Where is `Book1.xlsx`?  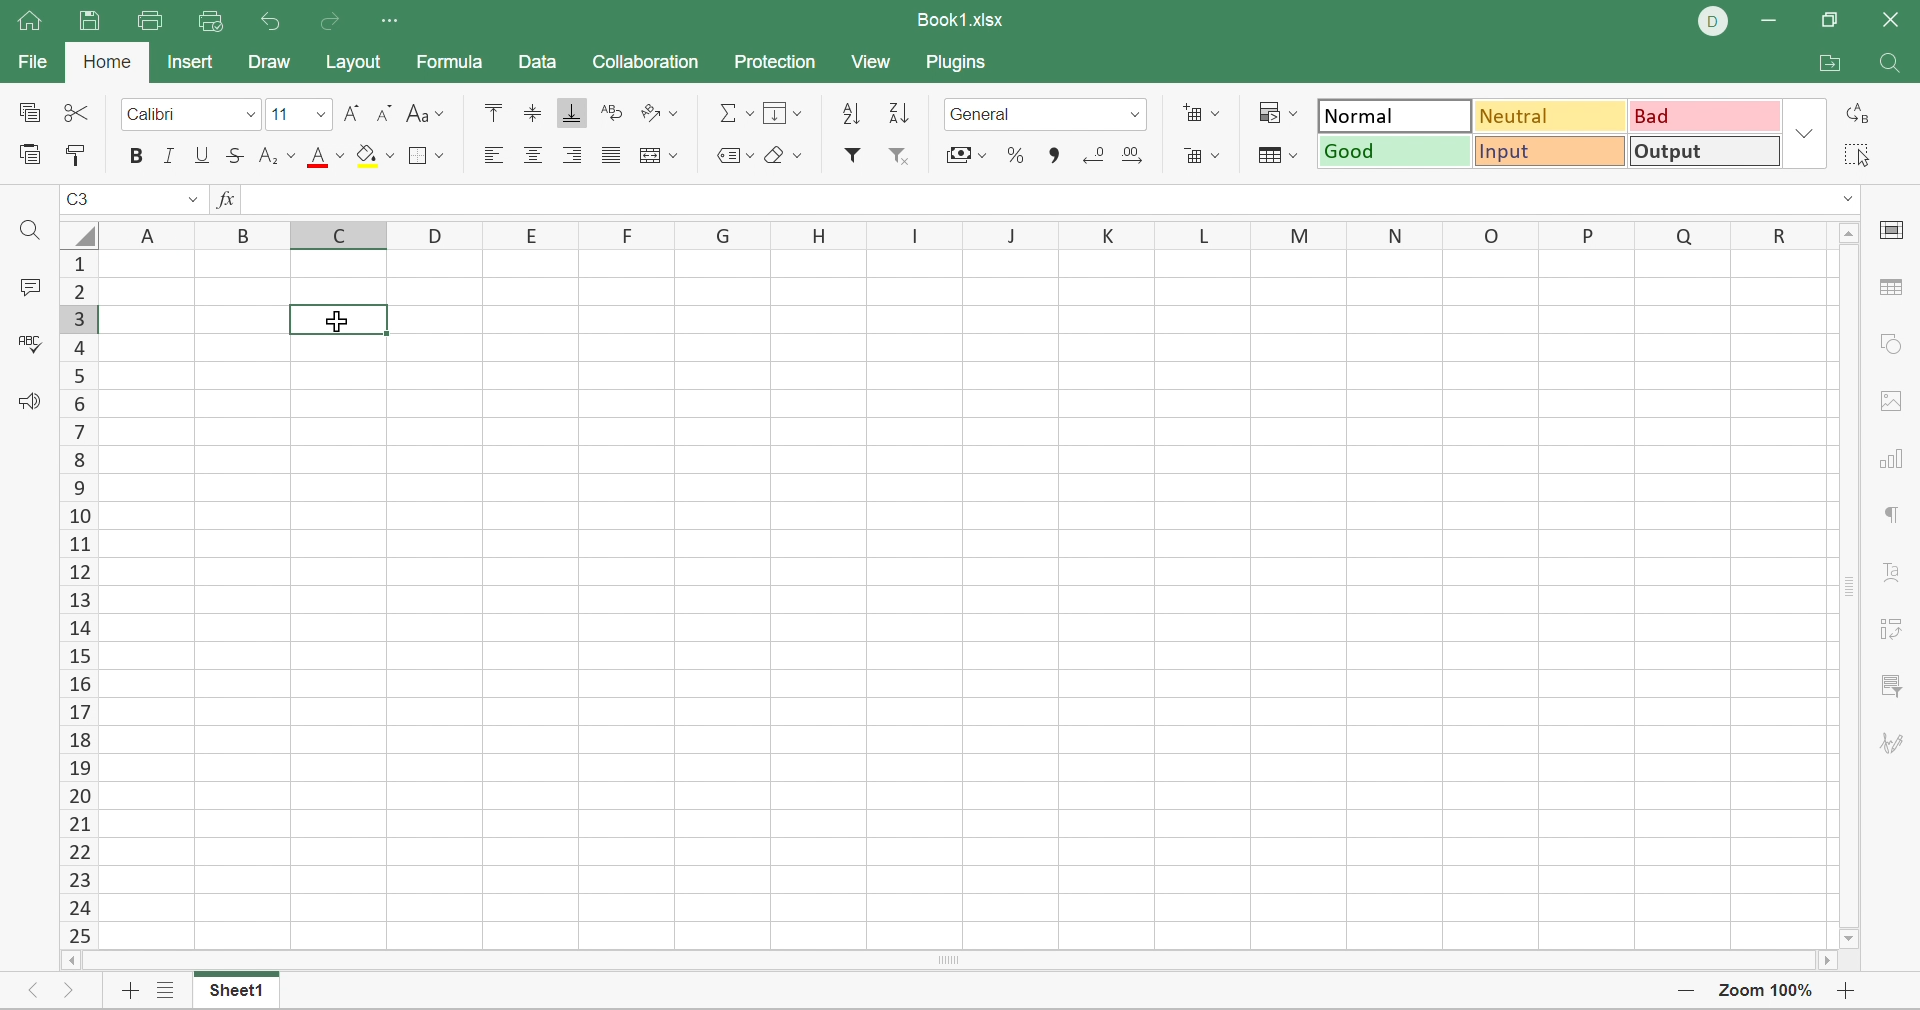
Book1.xlsx is located at coordinates (961, 18).